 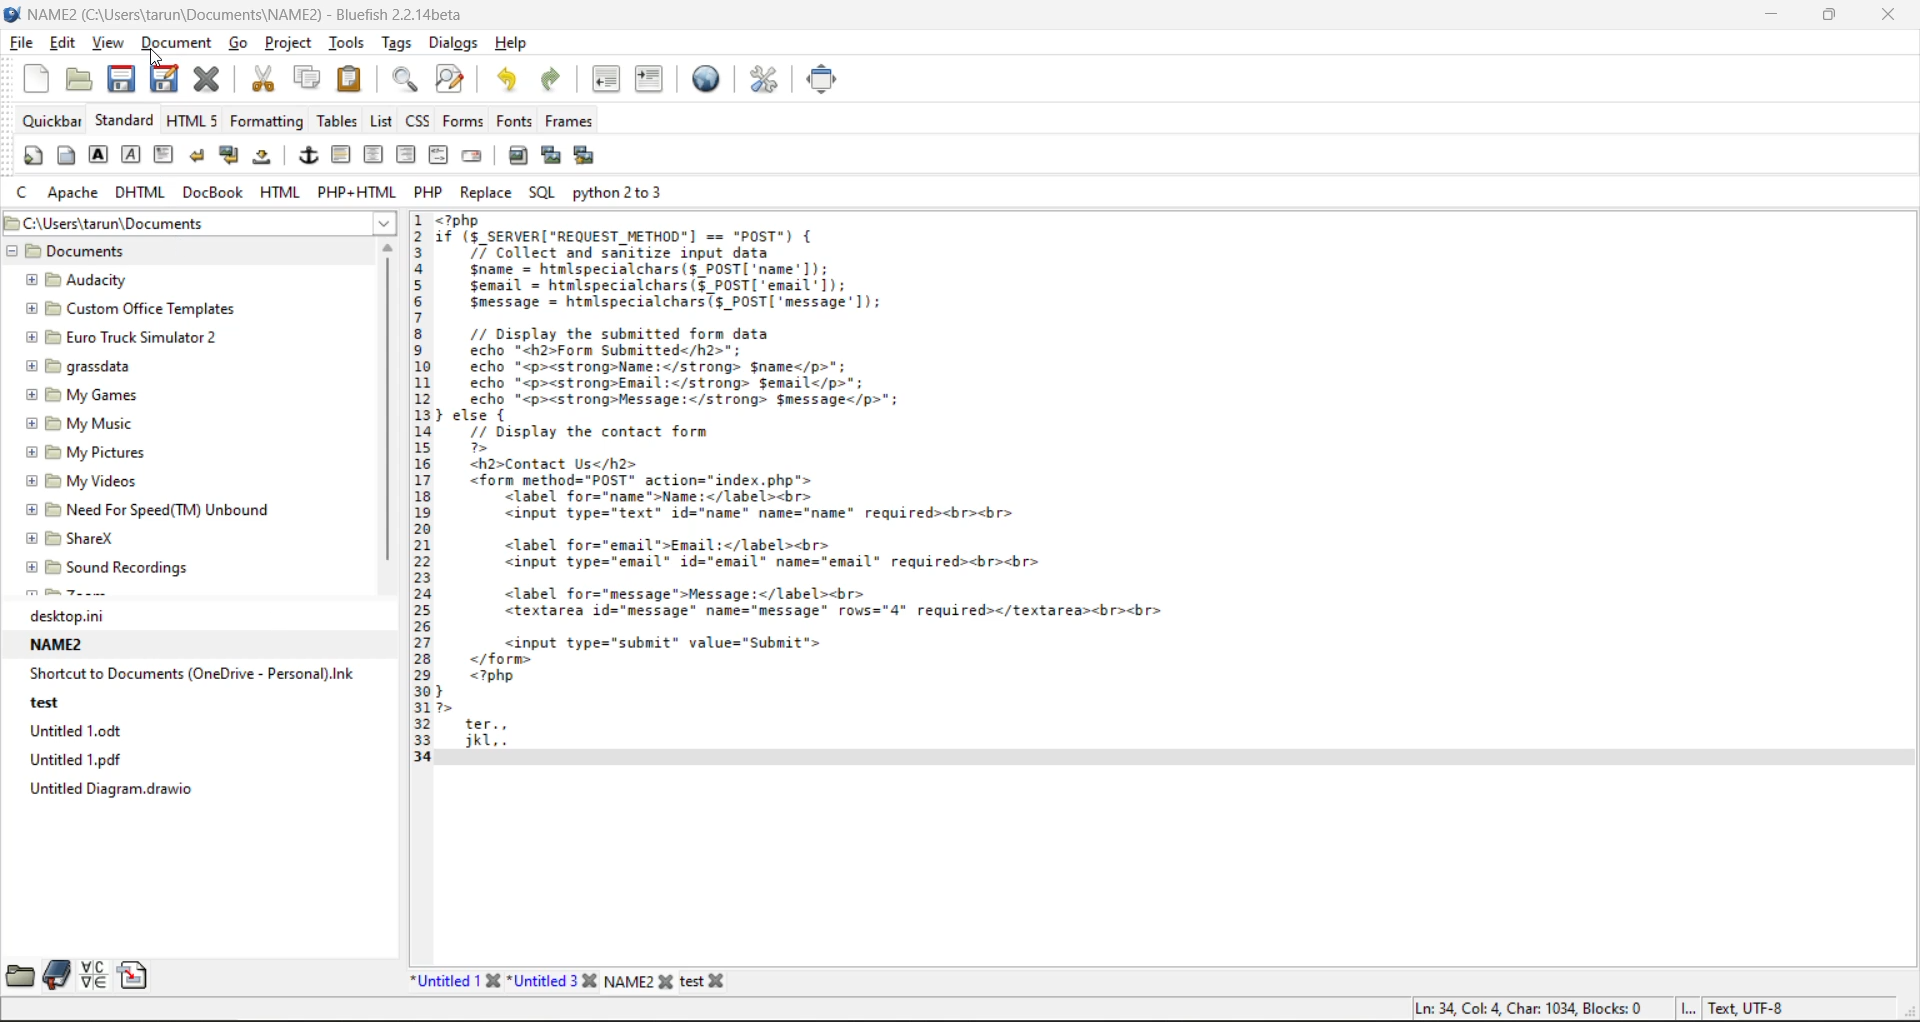 I want to click on edit, so click(x=66, y=45).